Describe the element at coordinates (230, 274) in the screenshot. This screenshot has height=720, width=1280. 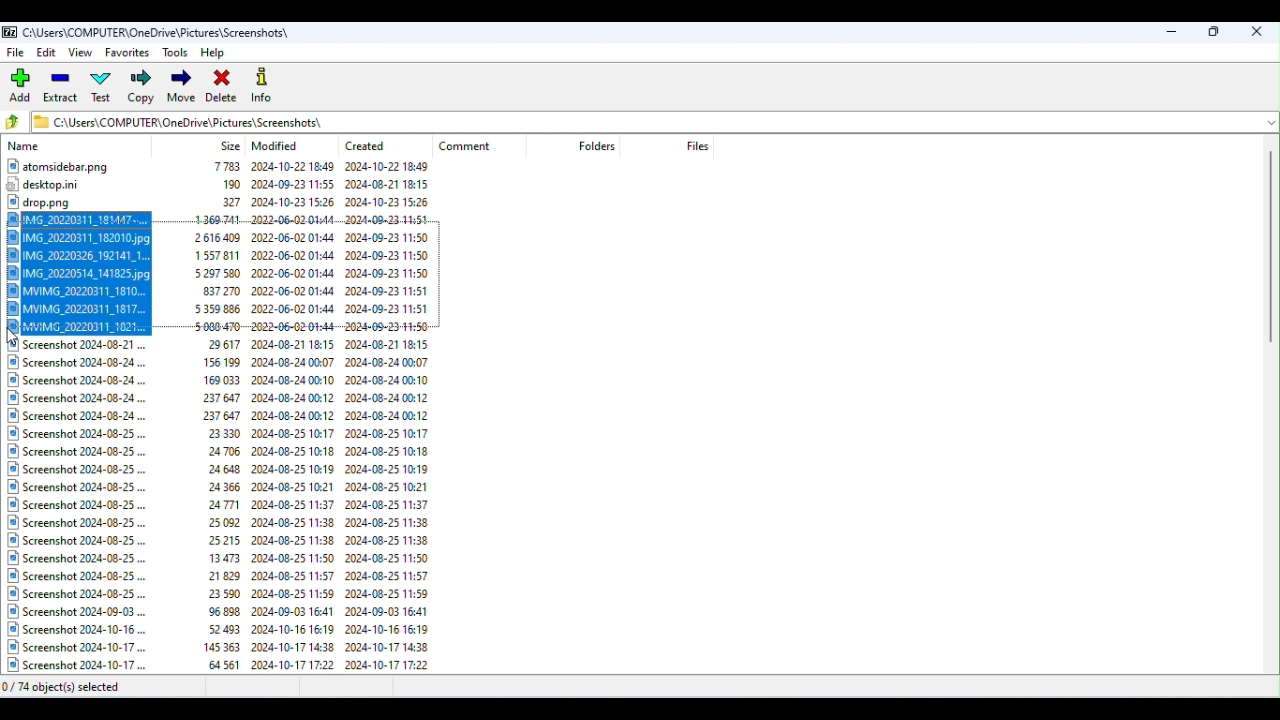
I see `Selected items` at that location.